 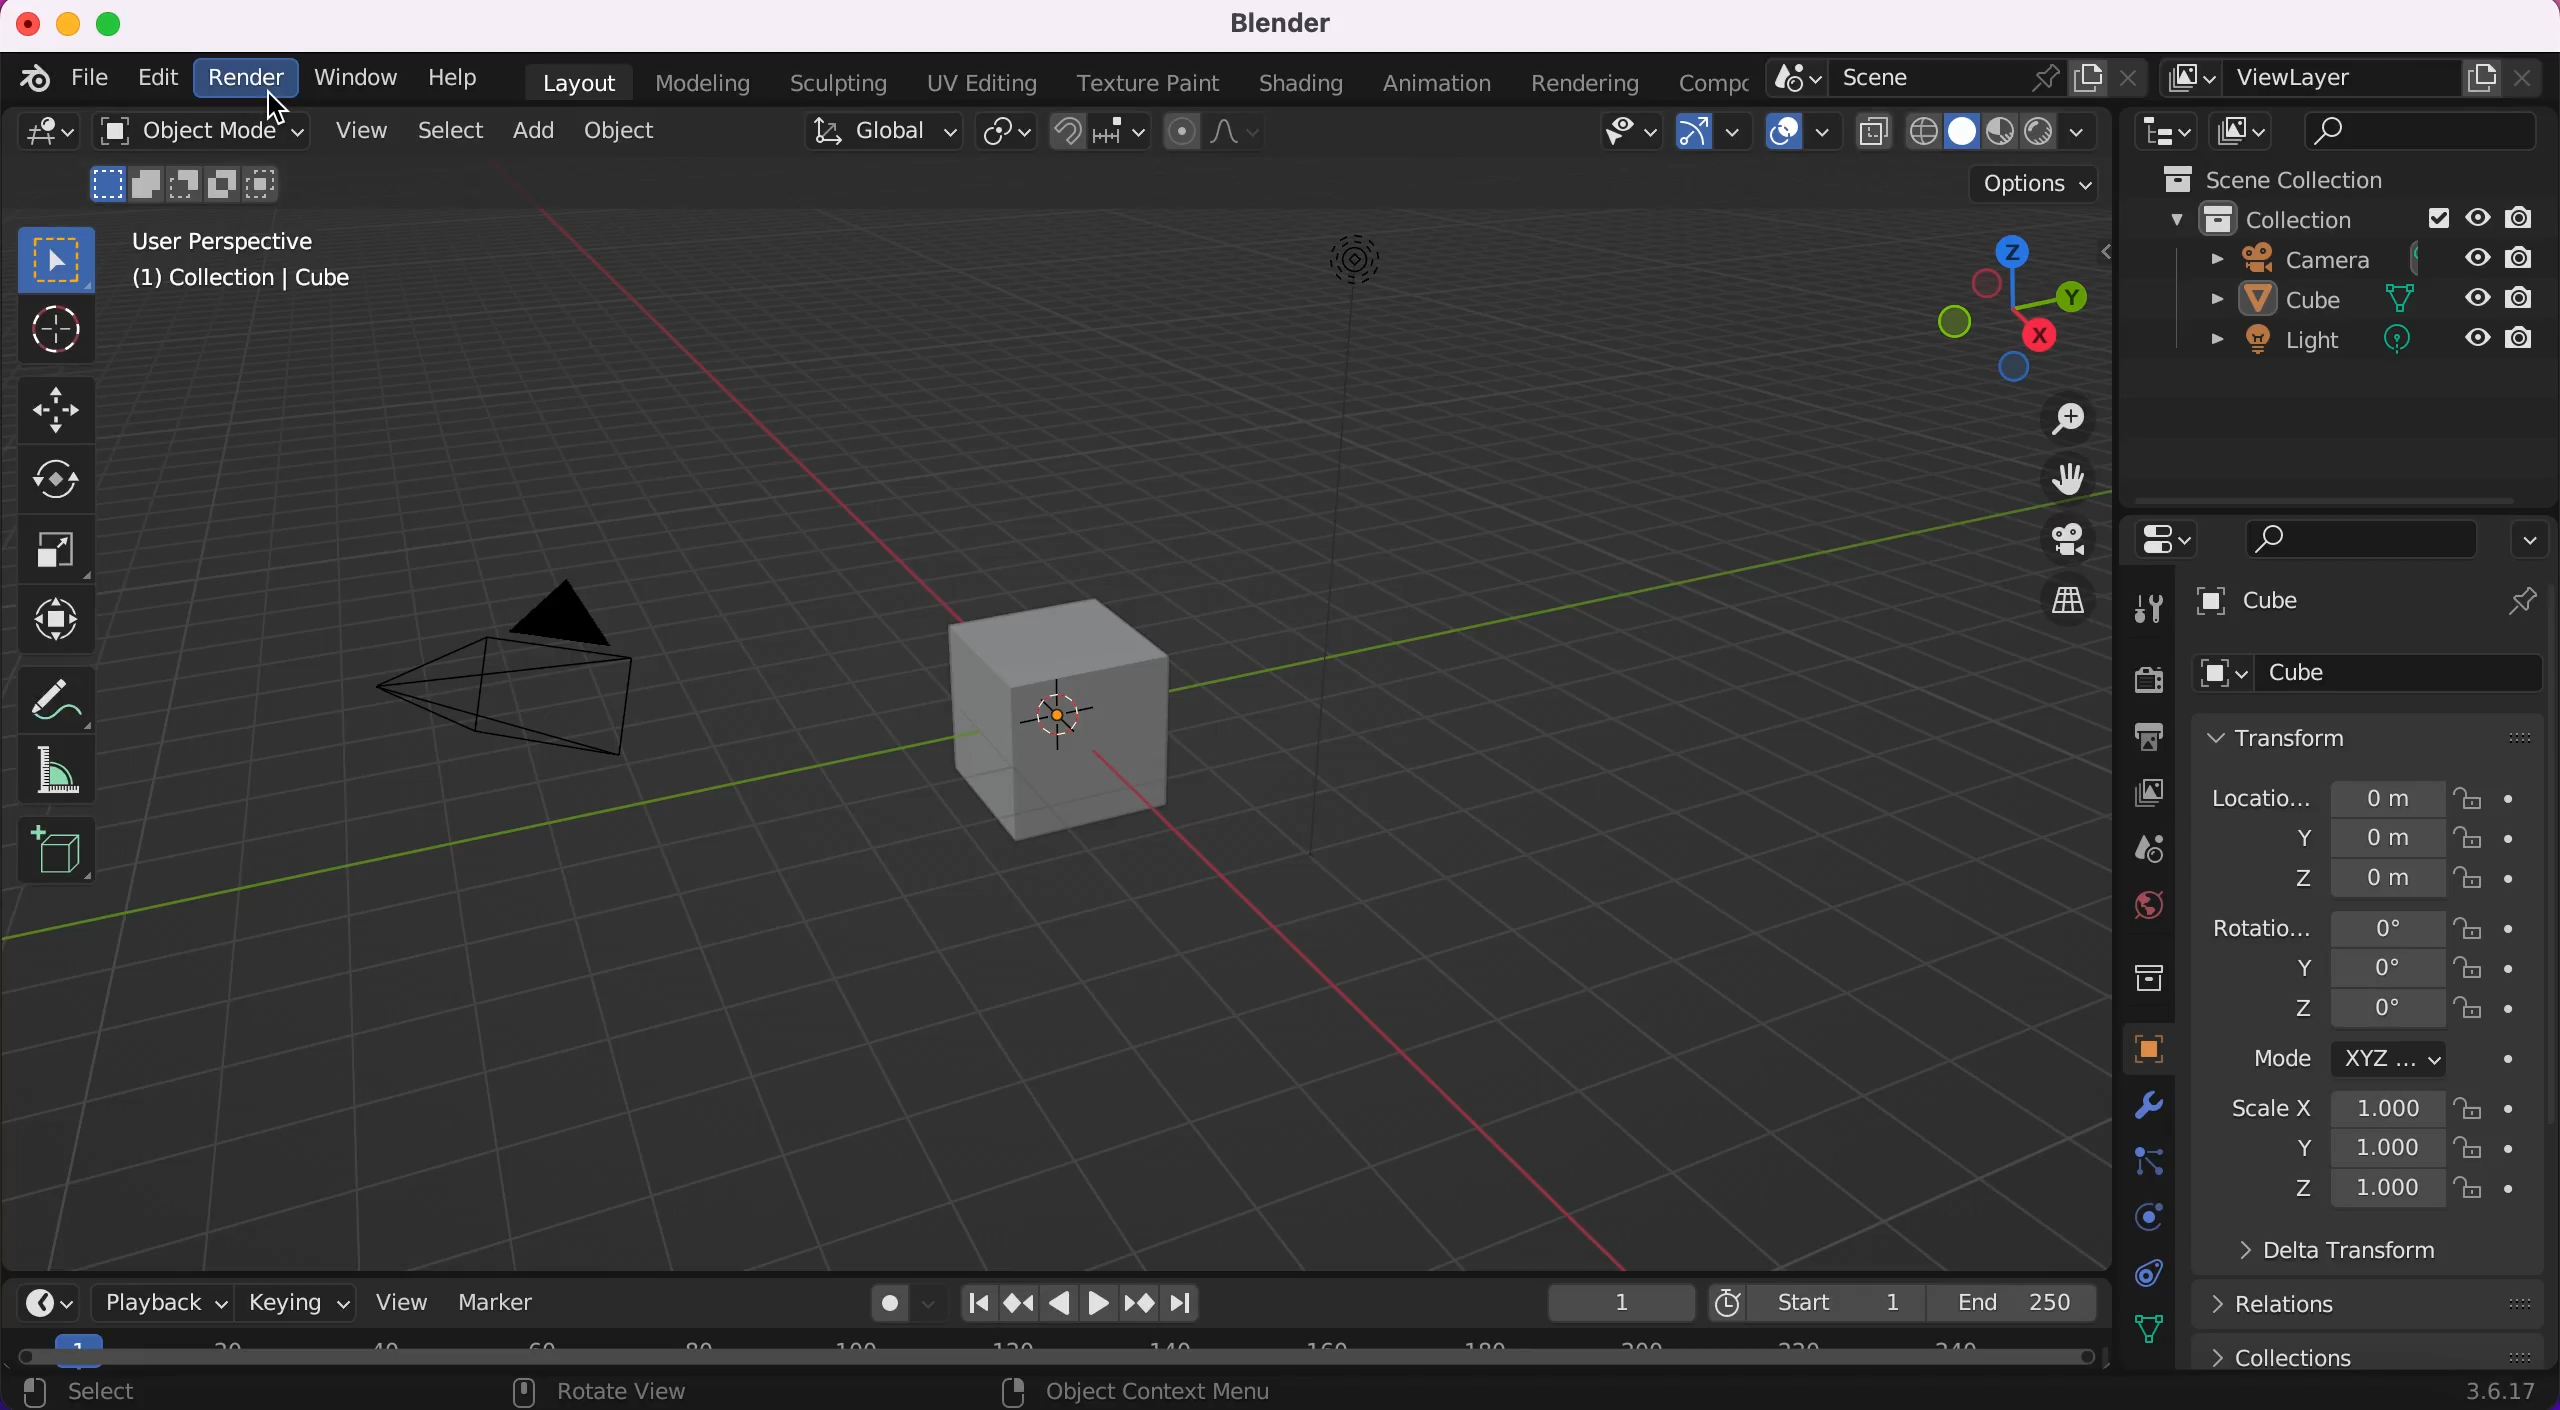 I want to click on rotate view, so click(x=618, y=1393).